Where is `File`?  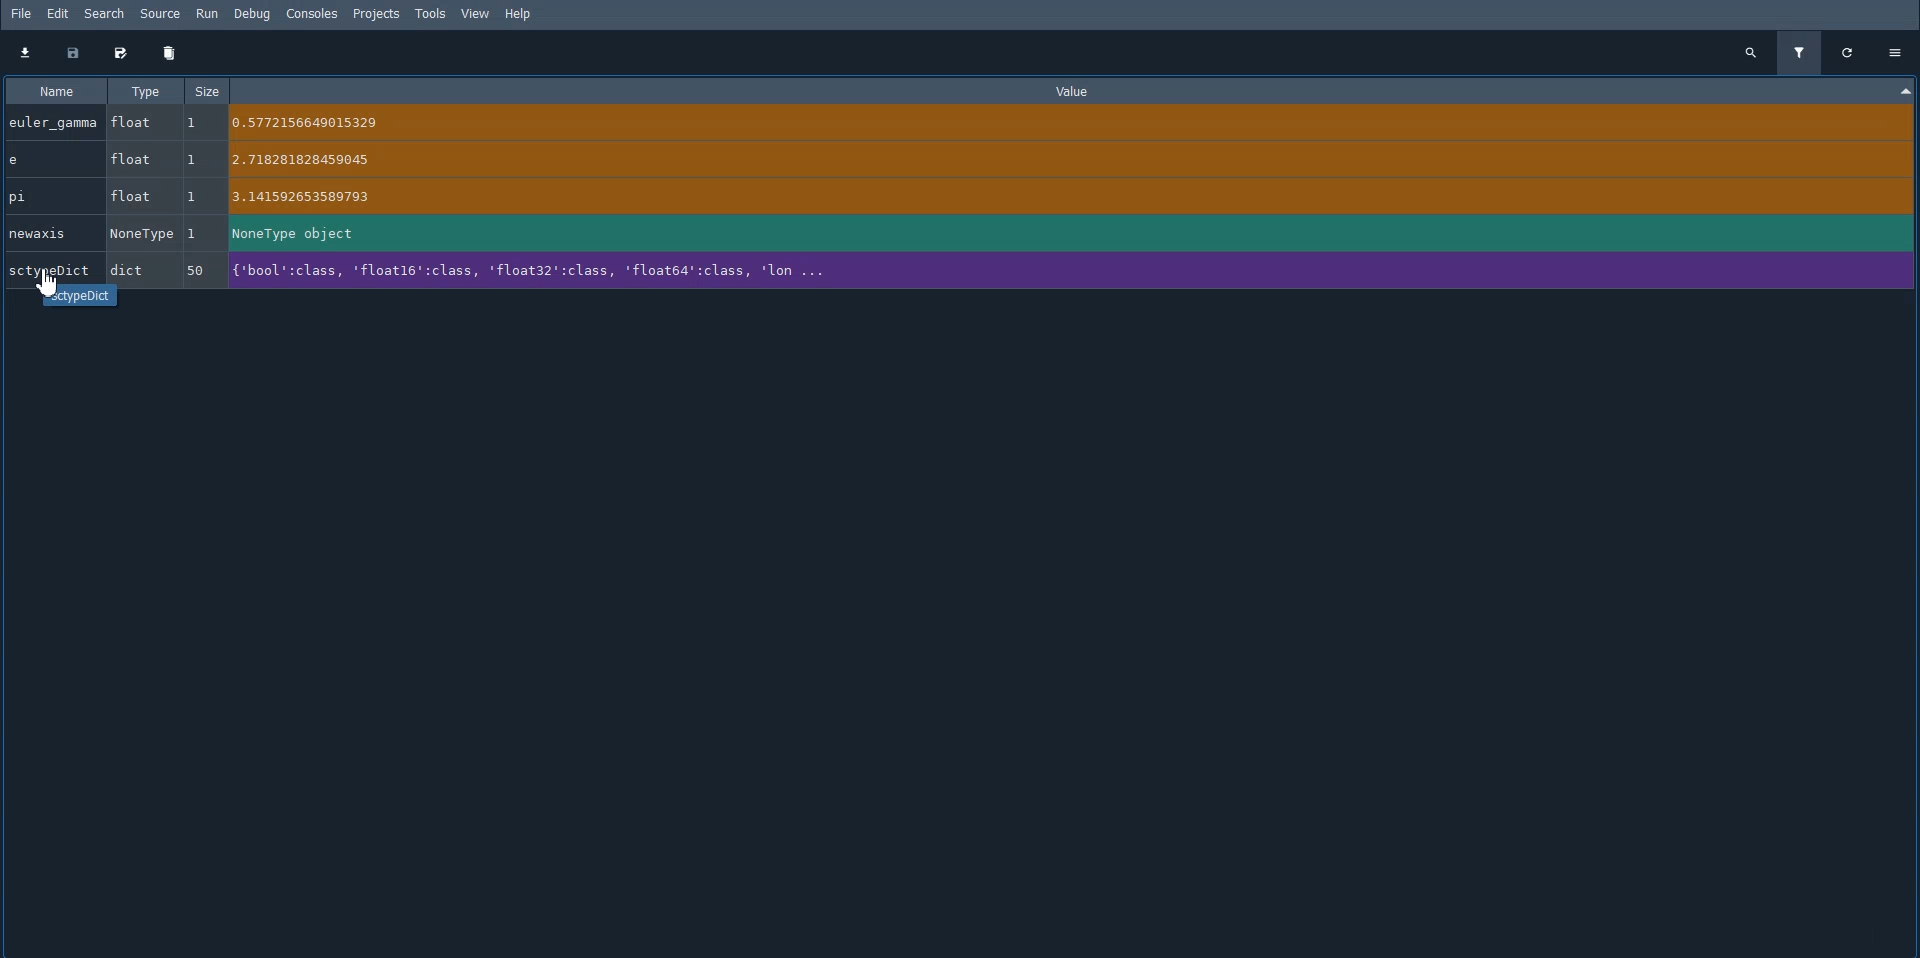
File is located at coordinates (18, 14).